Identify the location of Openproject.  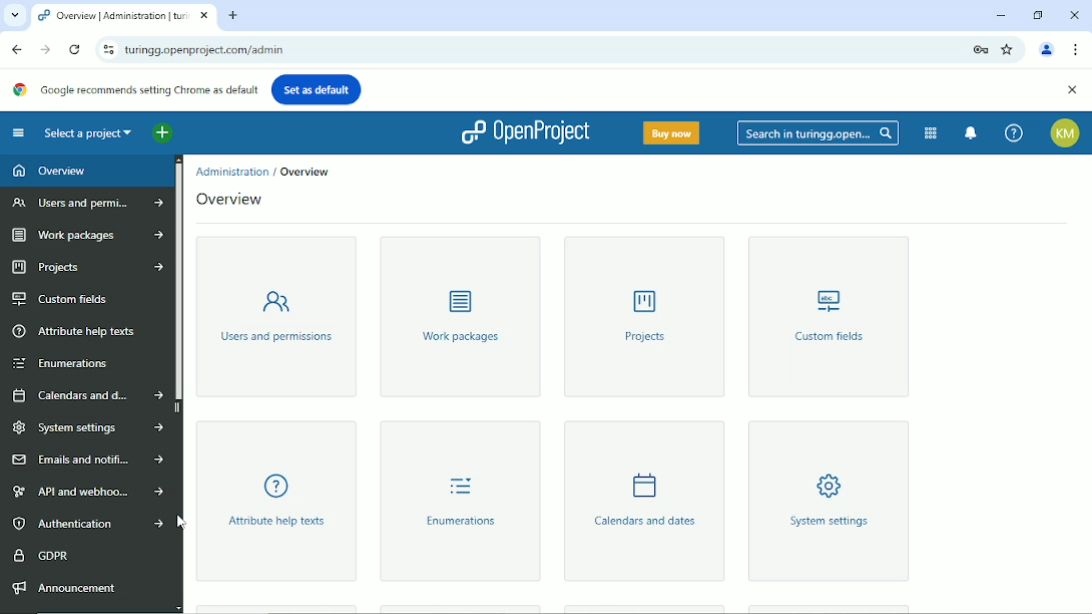
(524, 132).